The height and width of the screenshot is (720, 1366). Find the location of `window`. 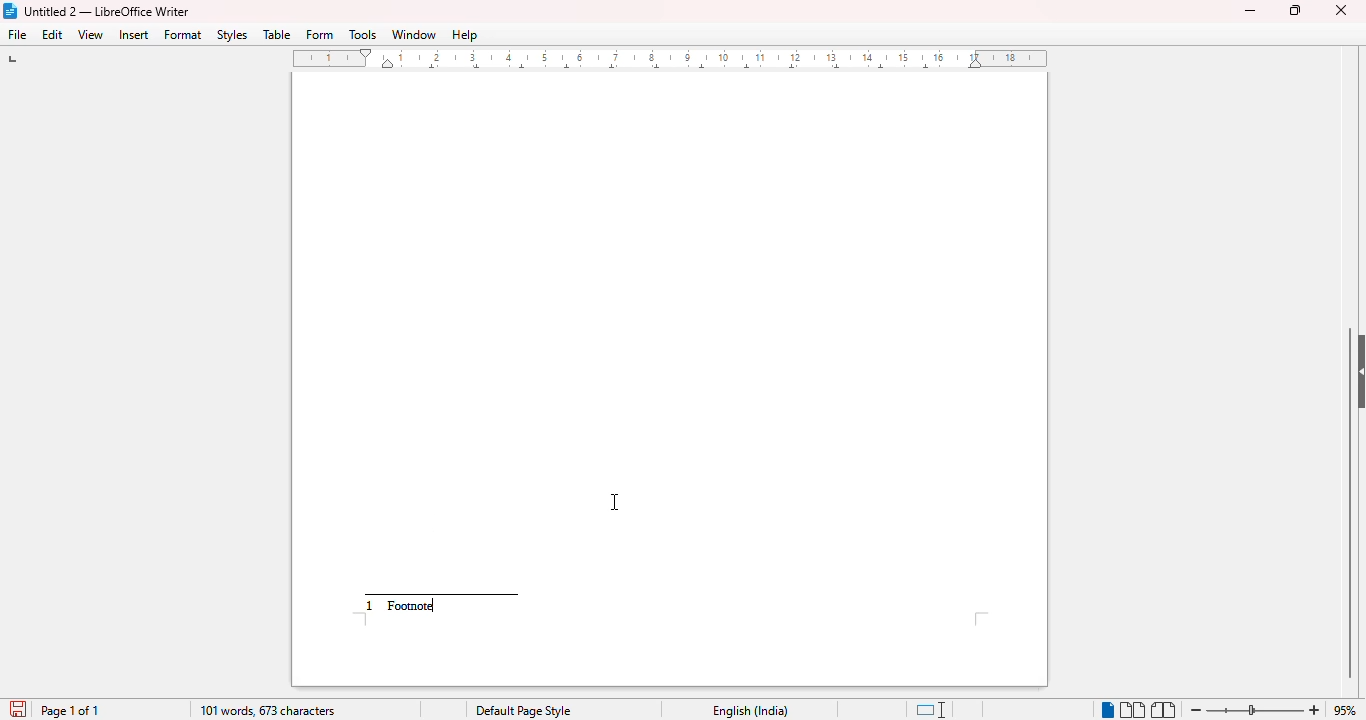

window is located at coordinates (414, 34).